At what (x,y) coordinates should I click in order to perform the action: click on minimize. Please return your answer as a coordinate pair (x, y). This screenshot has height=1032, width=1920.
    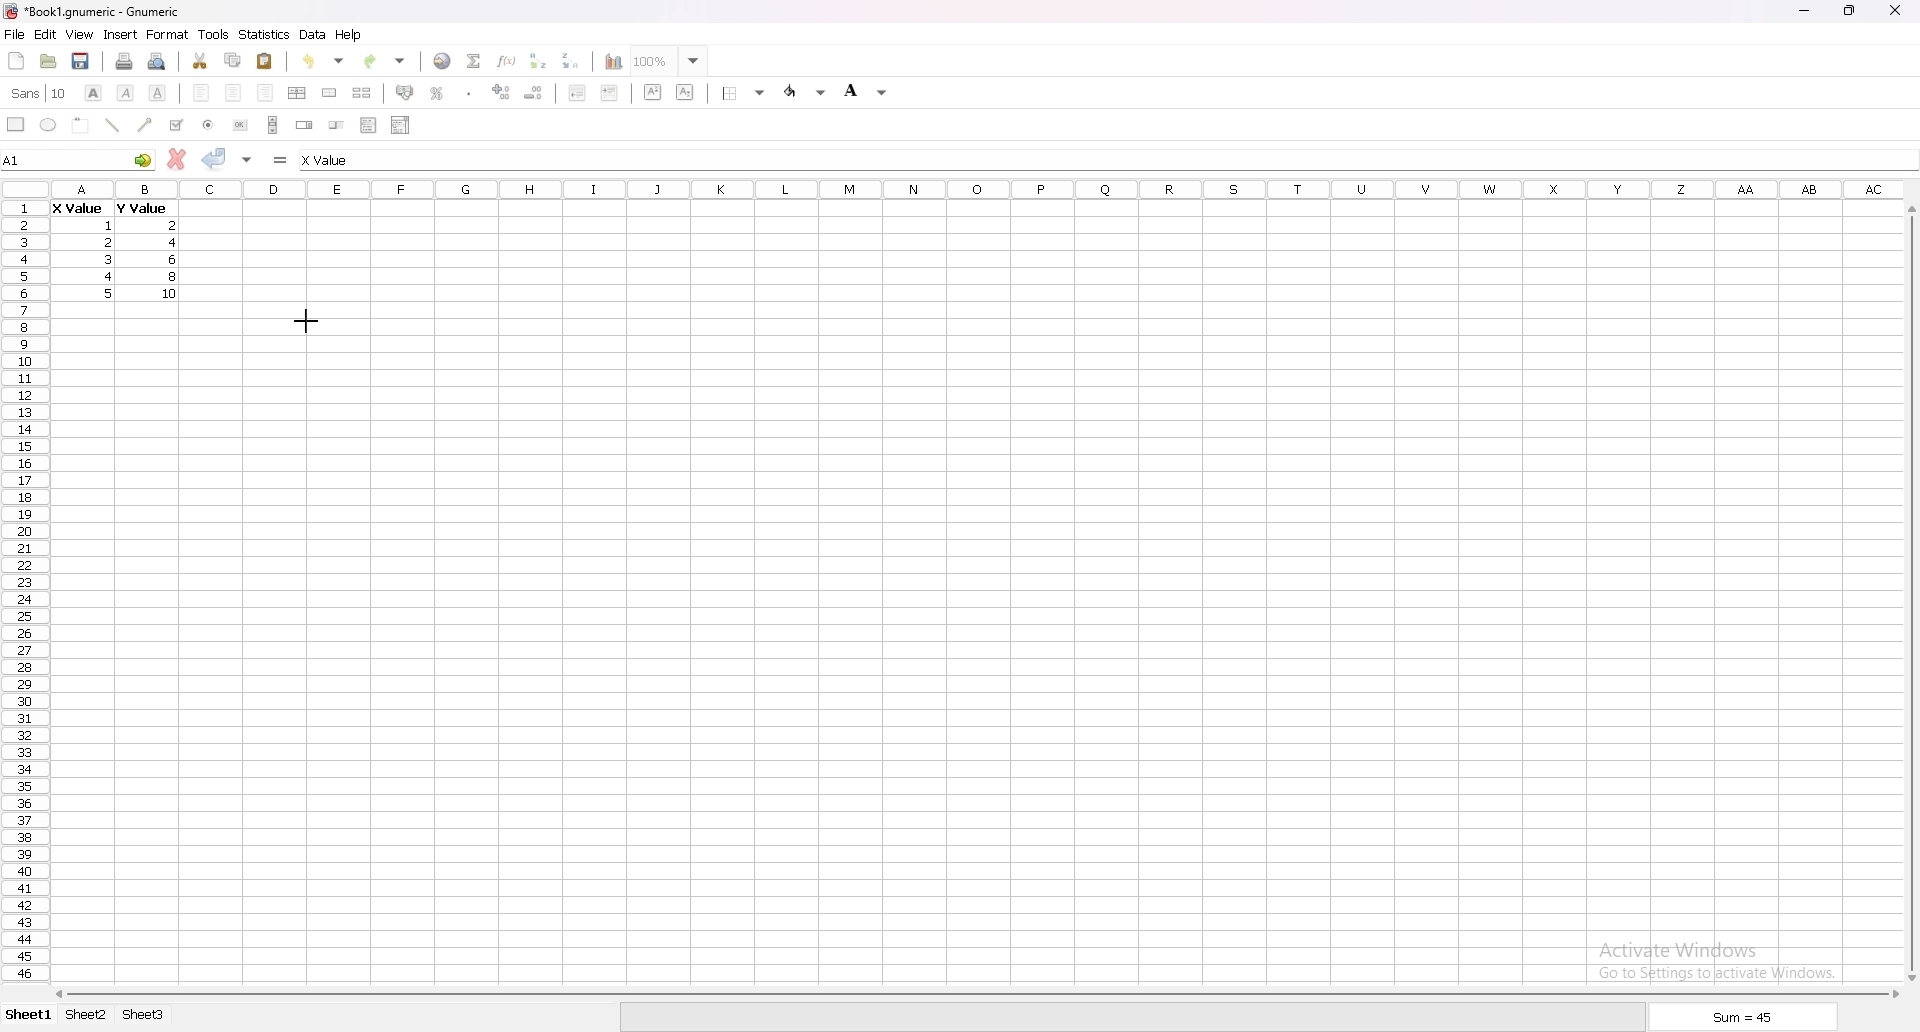
    Looking at the image, I should click on (1804, 12).